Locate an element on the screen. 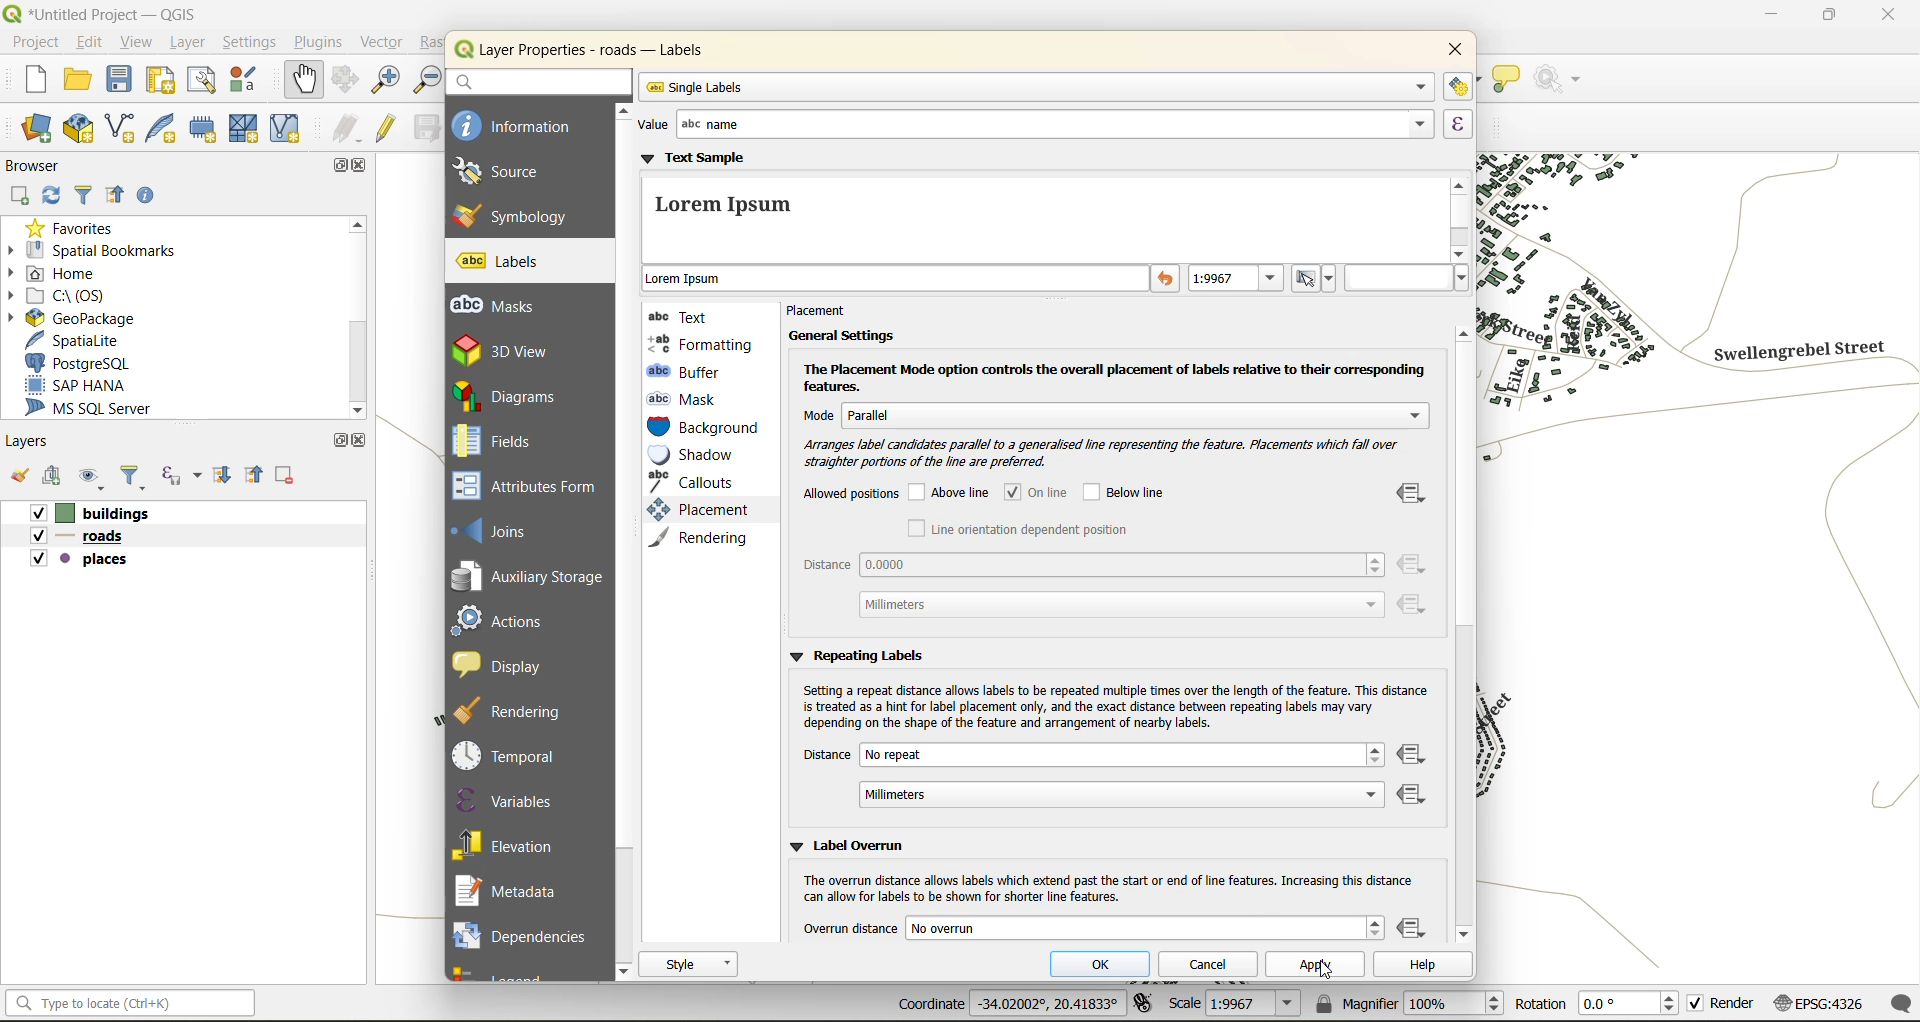 The height and width of the screenshot is (1022, 1920). toggle extents is located at coordinates (1143, 1000).